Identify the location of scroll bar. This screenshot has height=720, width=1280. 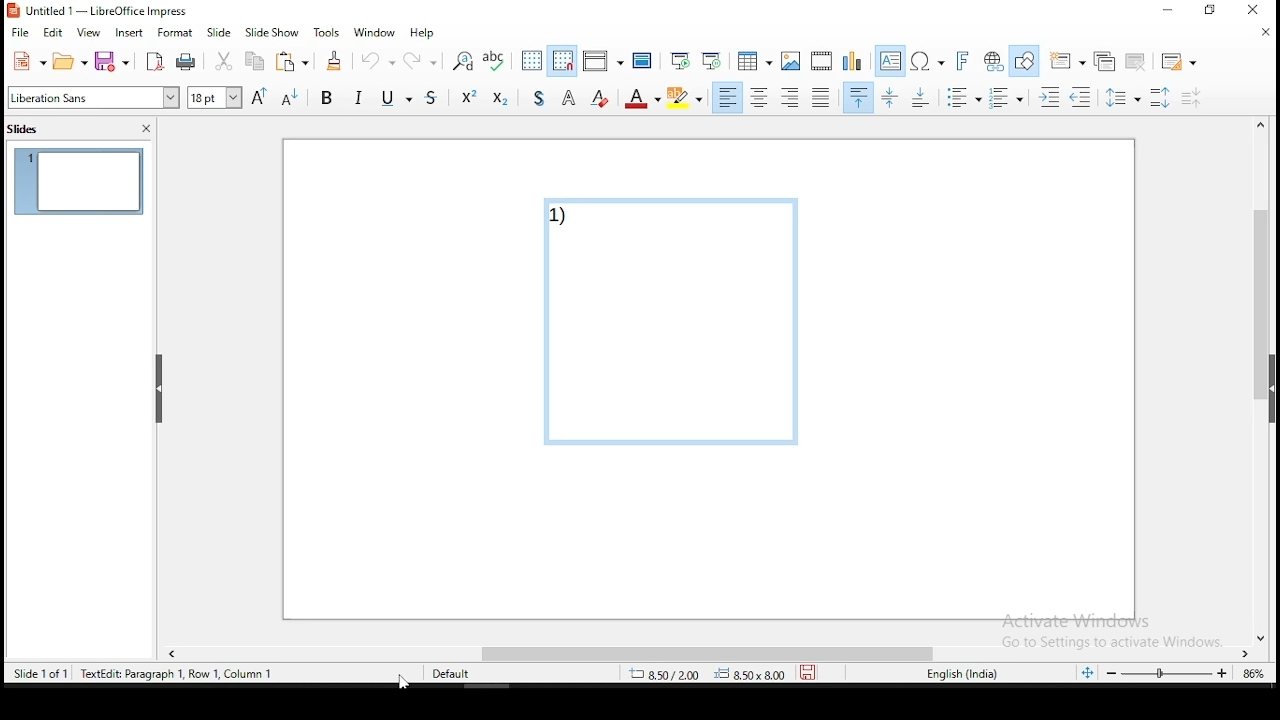
(714, 653).